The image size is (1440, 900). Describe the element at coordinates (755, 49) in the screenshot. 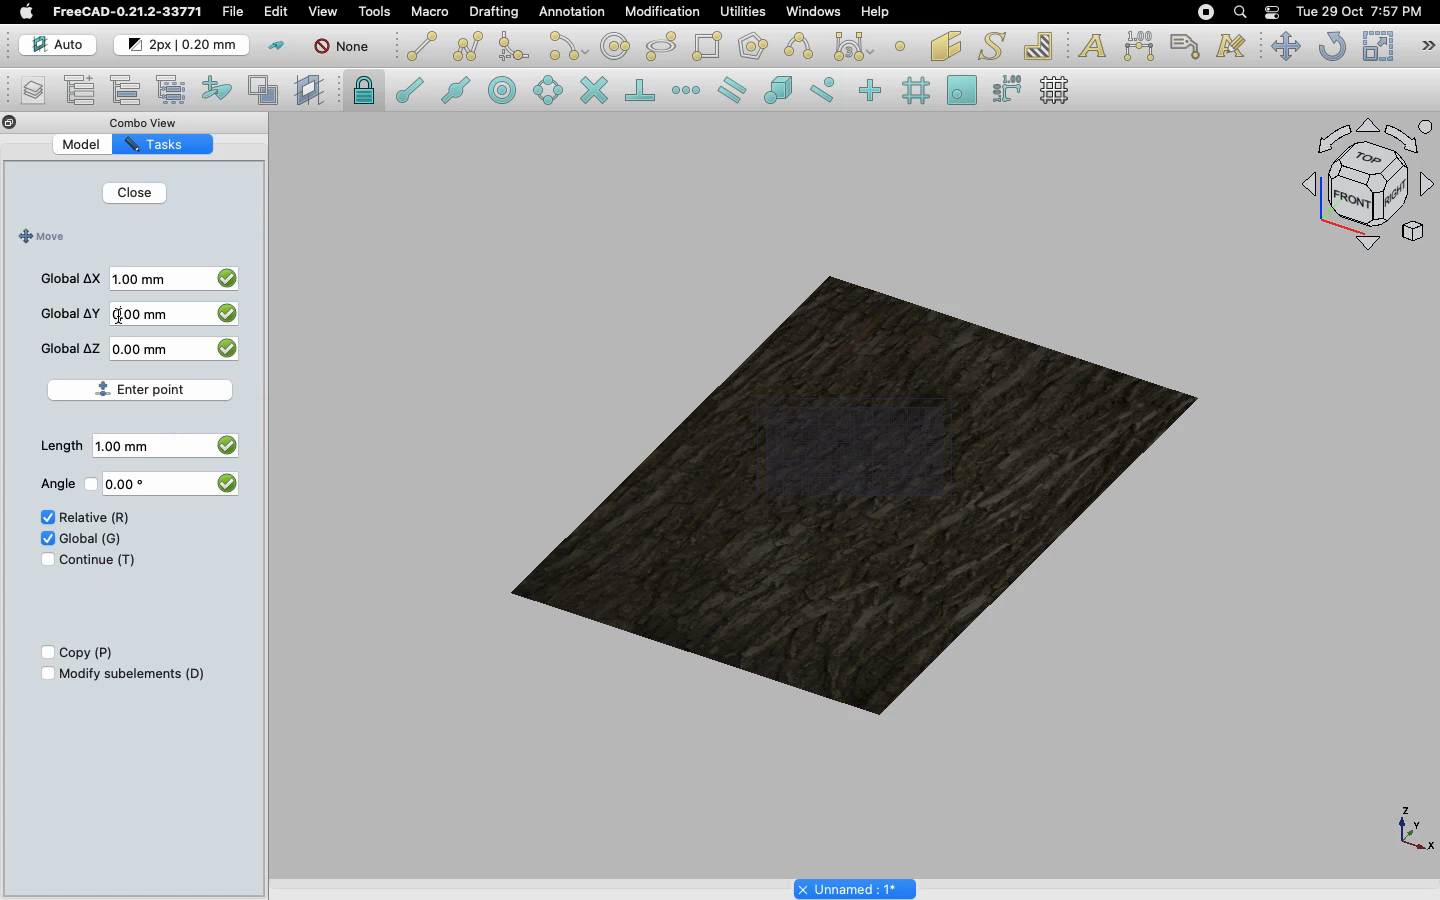

I see `Polygon` at that location.